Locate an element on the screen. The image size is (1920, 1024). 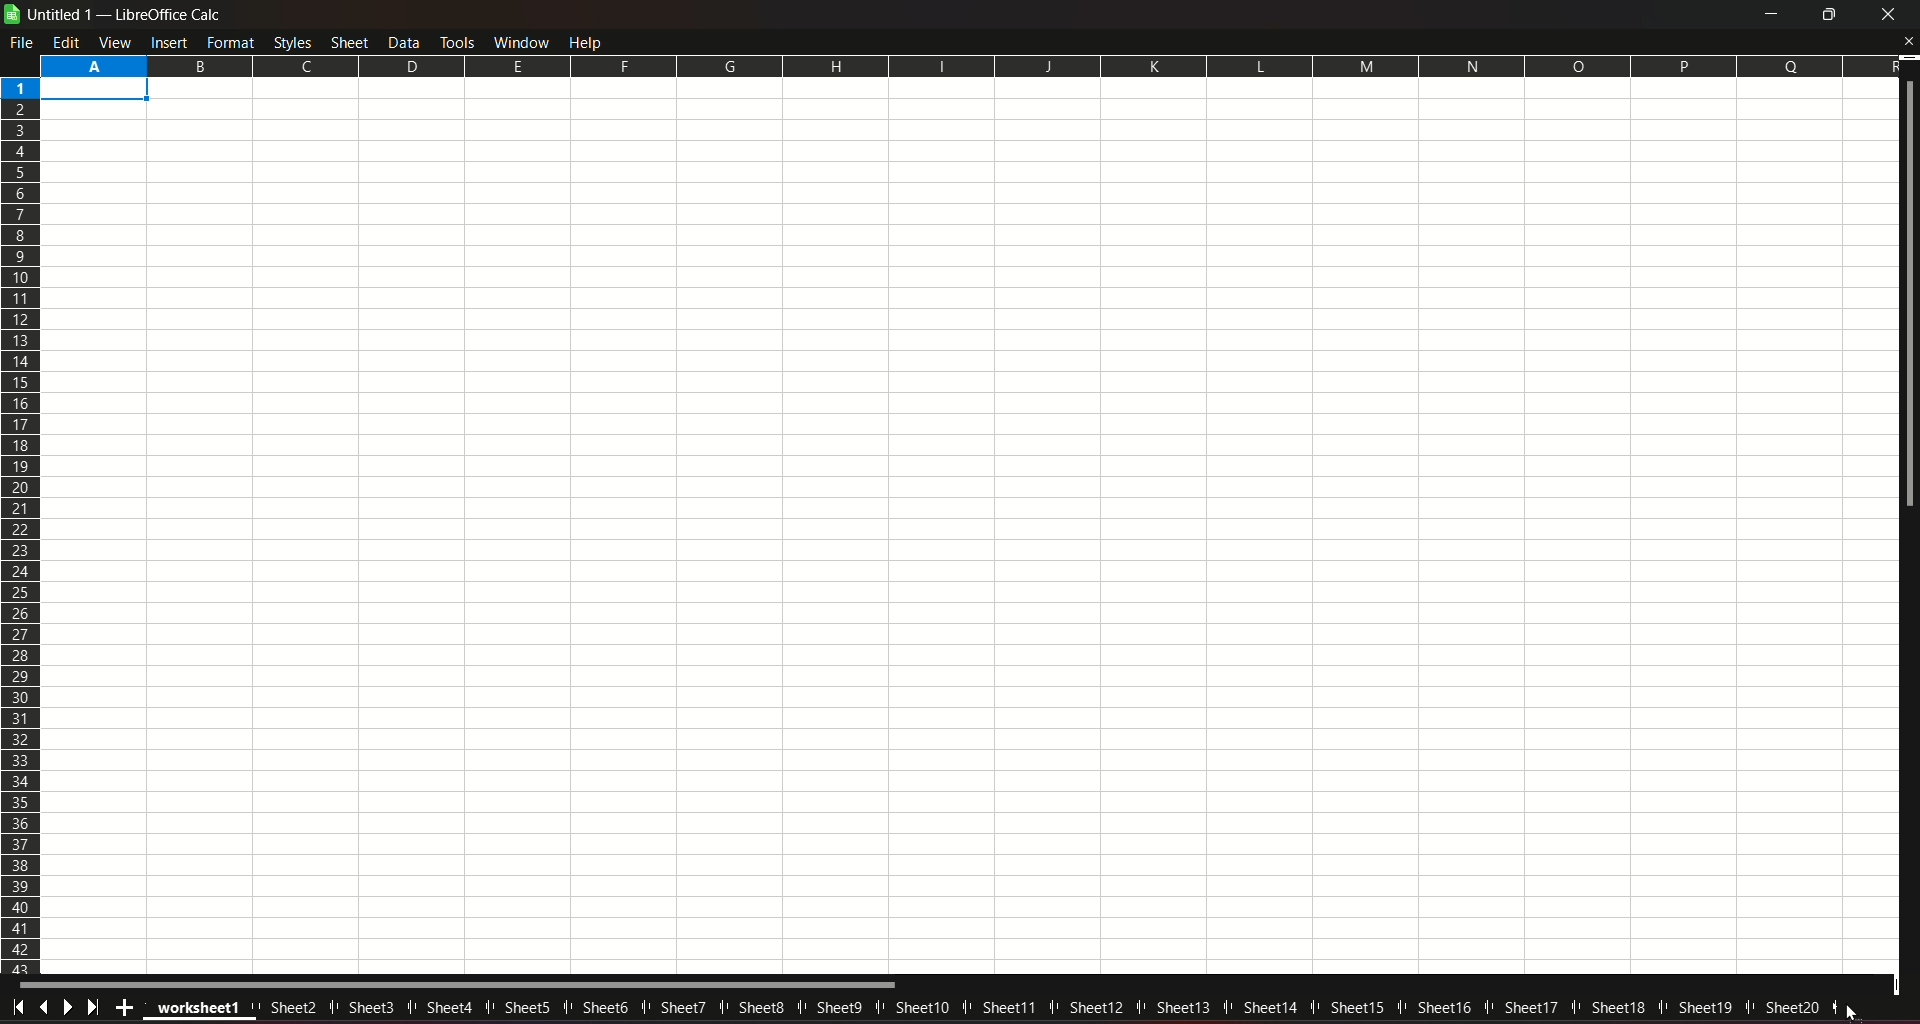
Logo and title is located at coordinates (114, 14).